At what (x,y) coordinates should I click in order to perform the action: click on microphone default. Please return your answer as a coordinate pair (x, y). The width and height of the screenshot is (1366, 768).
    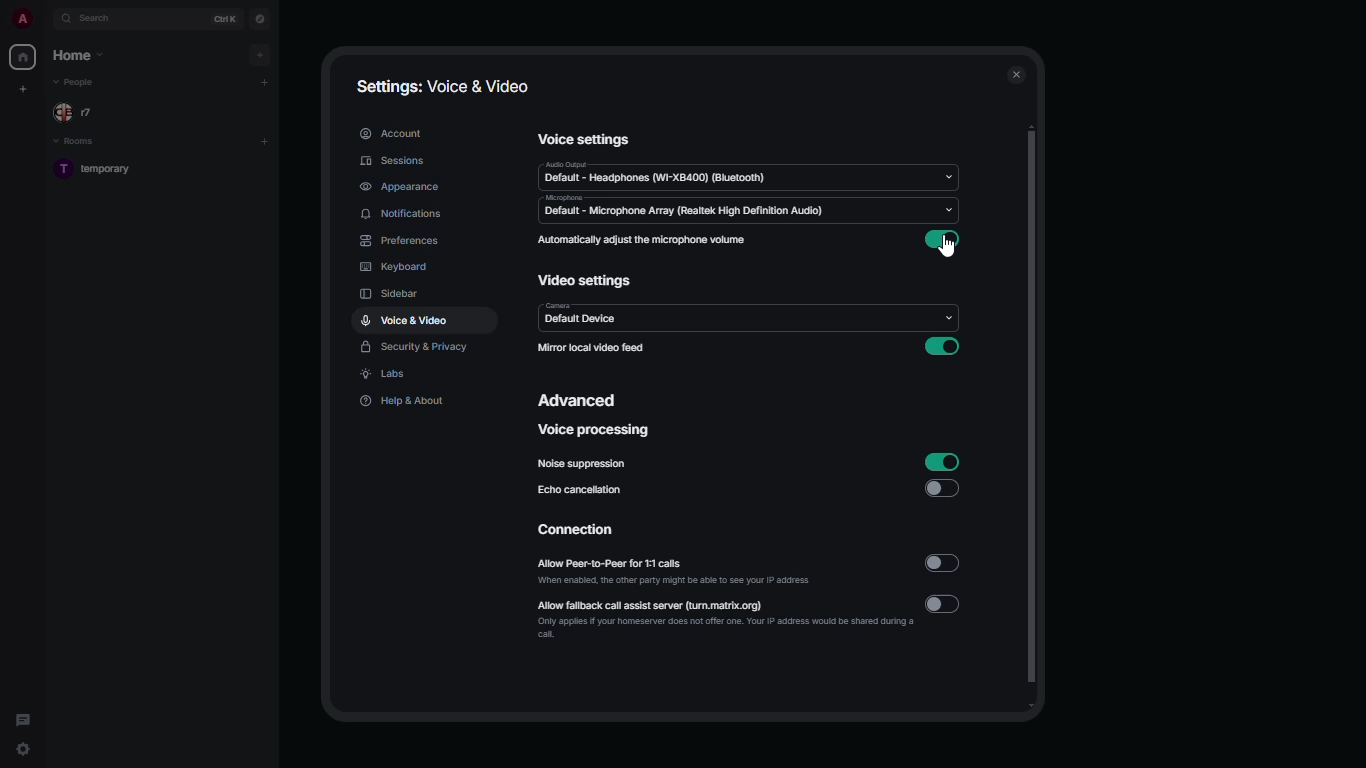
    Looking at the image, I should click on (689, 210).